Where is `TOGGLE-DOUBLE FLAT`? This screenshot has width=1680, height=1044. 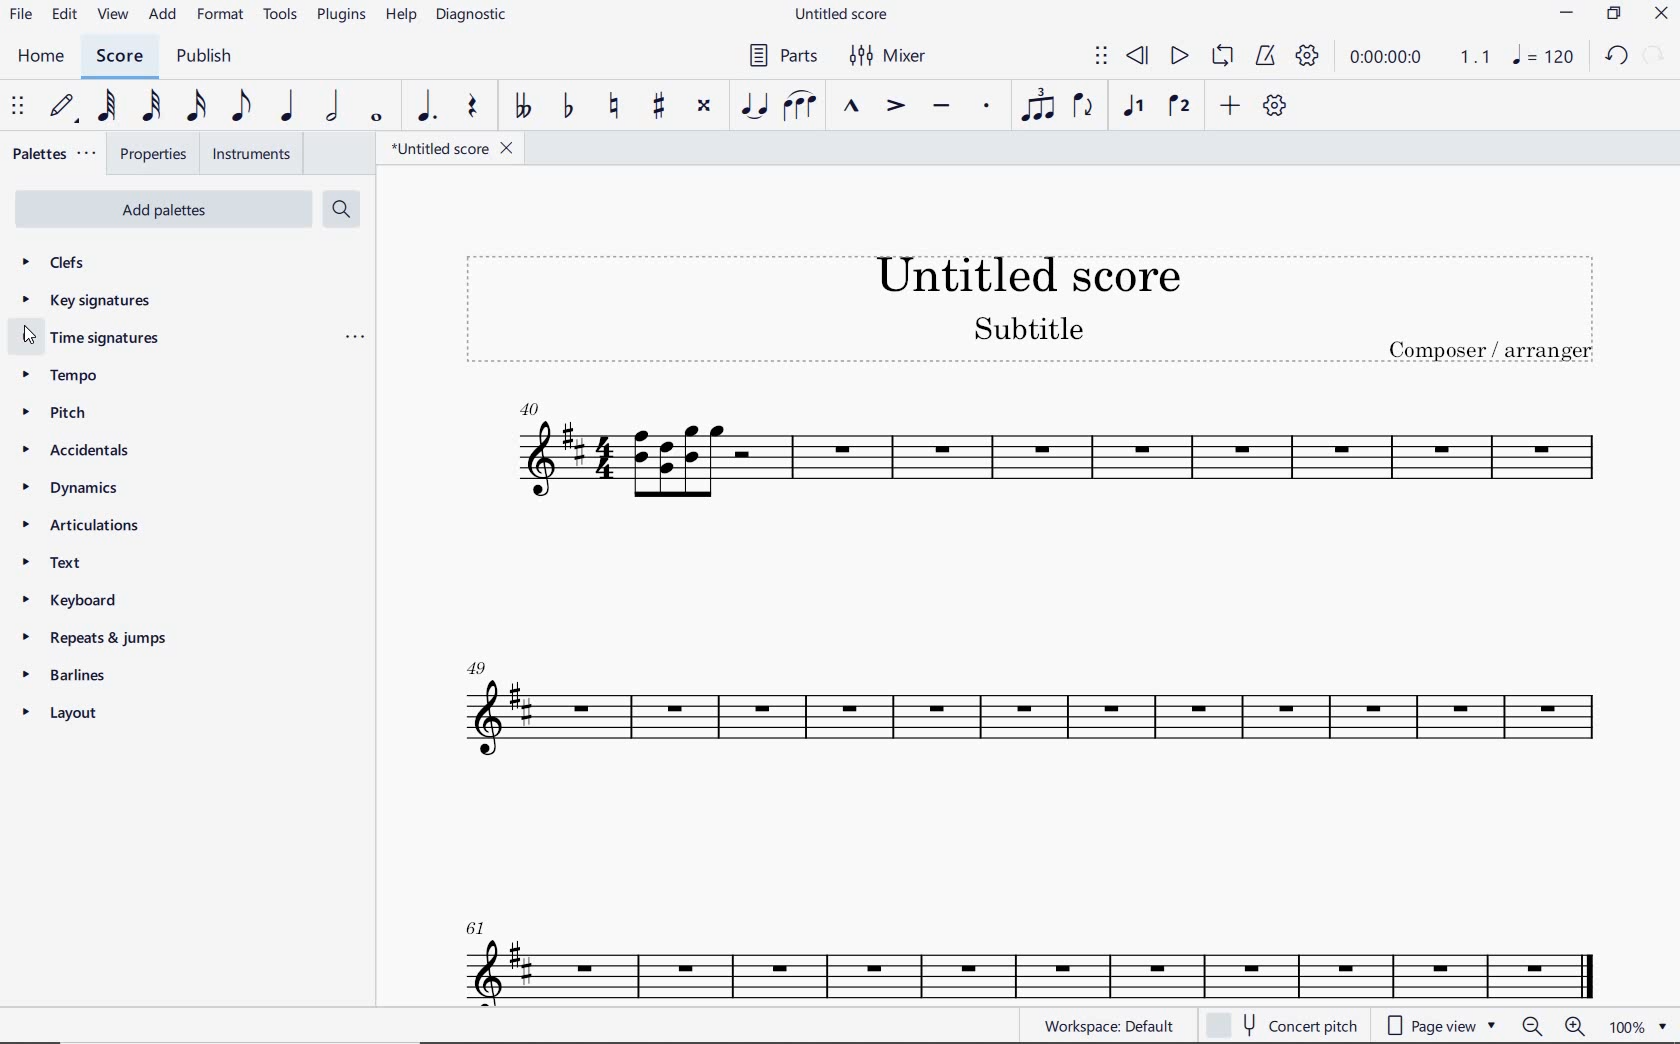 TOGGLE-DOUBLE FLAT is located at coordinates (522, 107).